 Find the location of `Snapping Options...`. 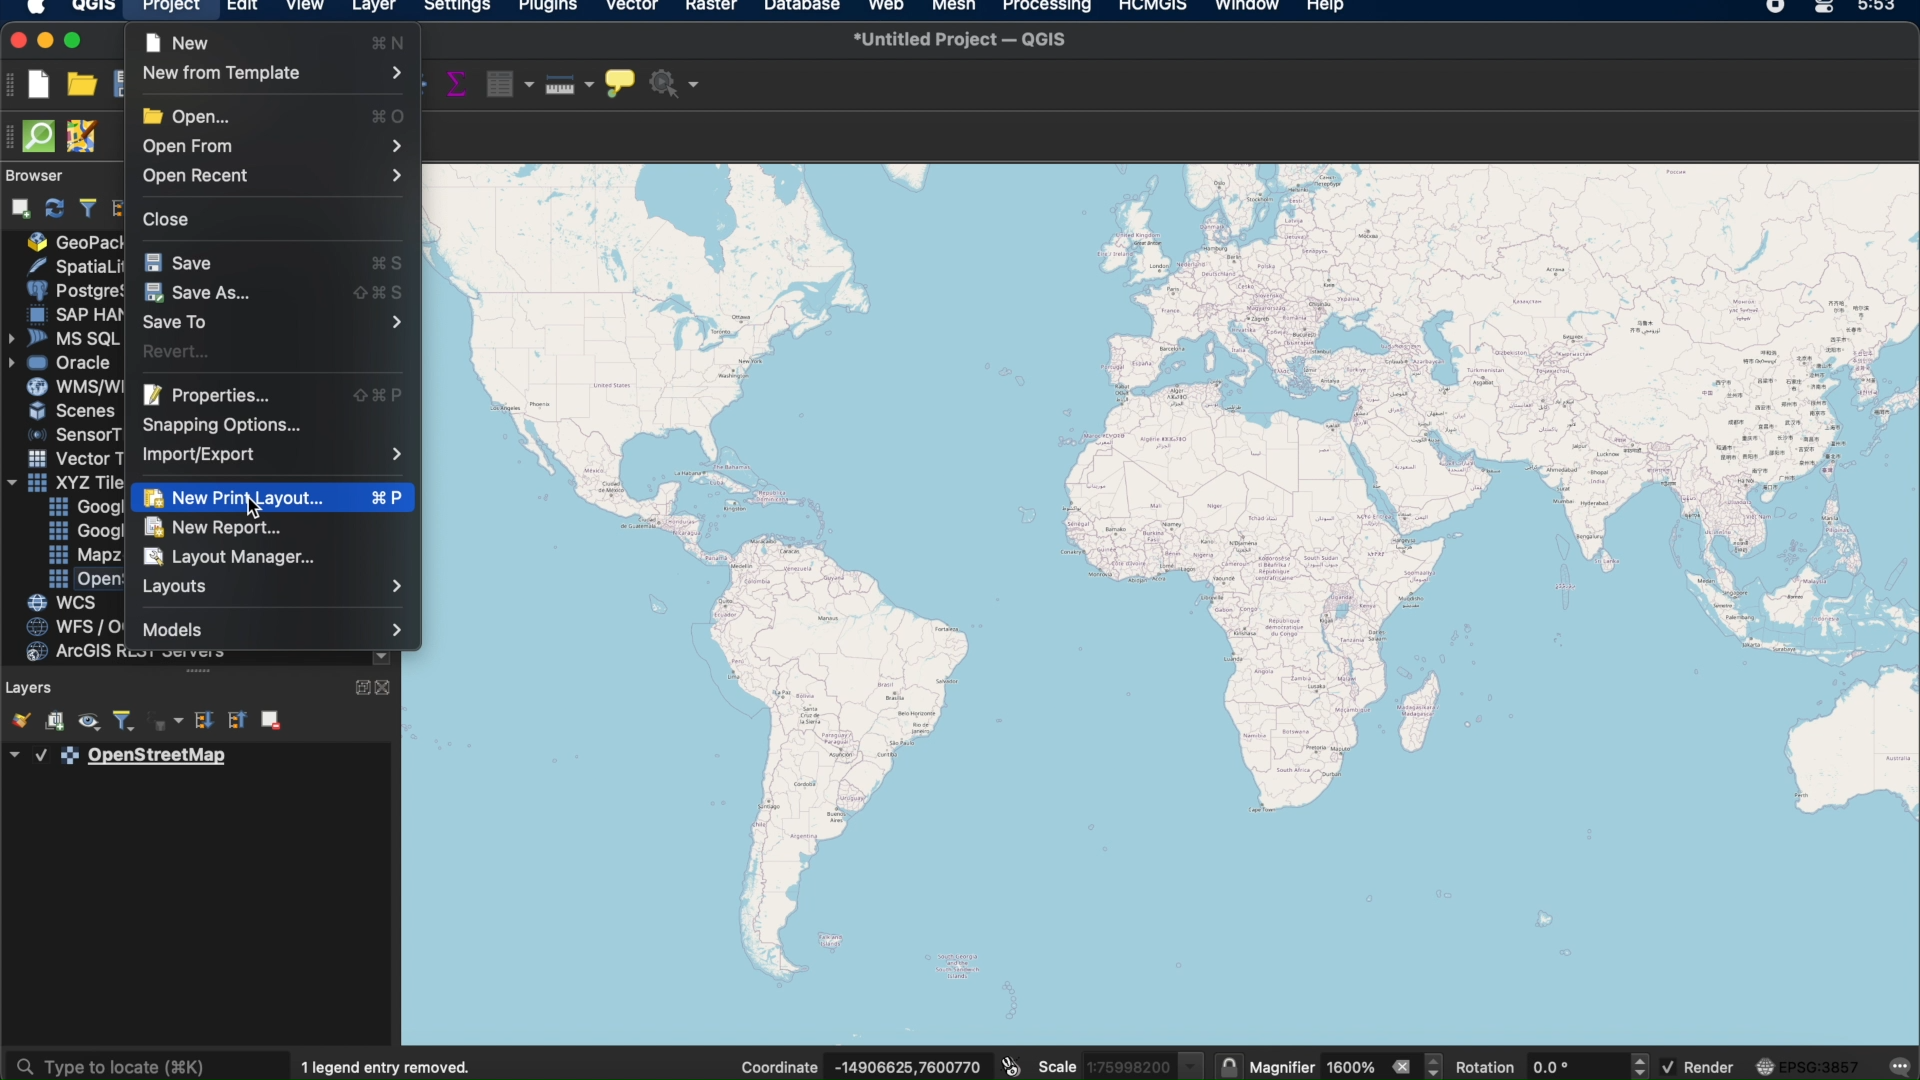

Snapping Options... is located at coordinates (226, 426).